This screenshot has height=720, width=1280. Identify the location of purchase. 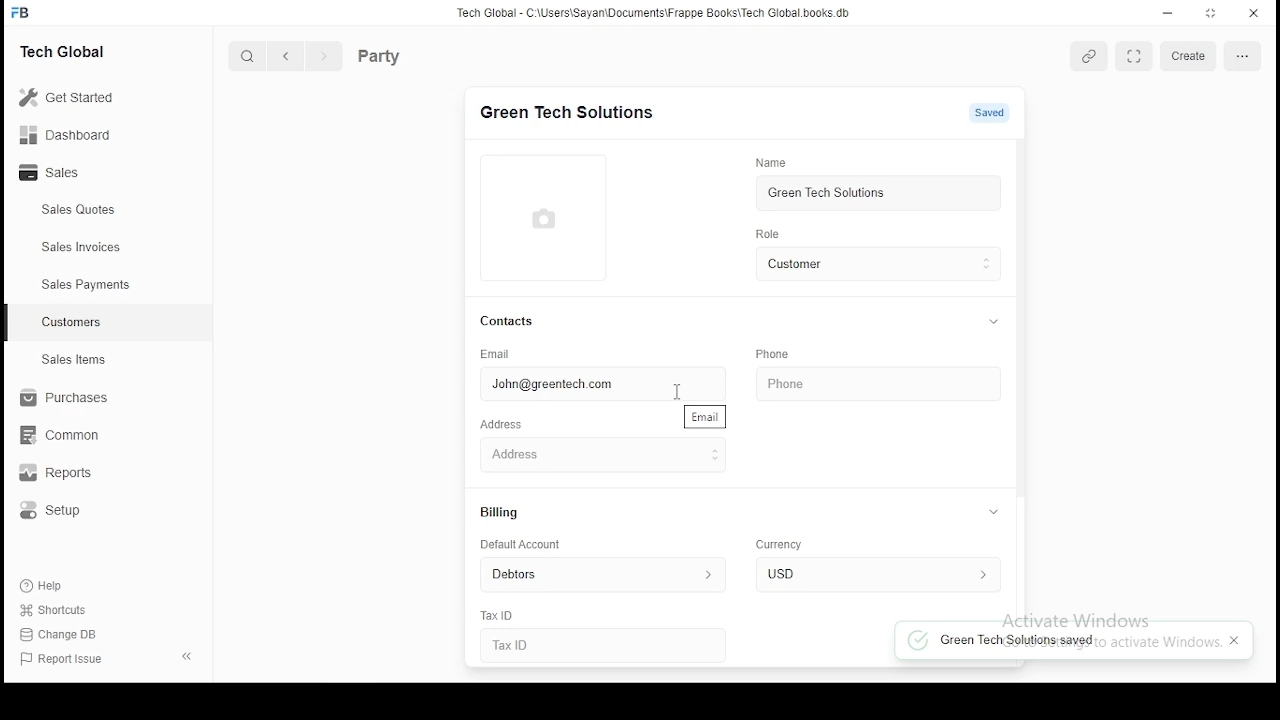
(59, 398).